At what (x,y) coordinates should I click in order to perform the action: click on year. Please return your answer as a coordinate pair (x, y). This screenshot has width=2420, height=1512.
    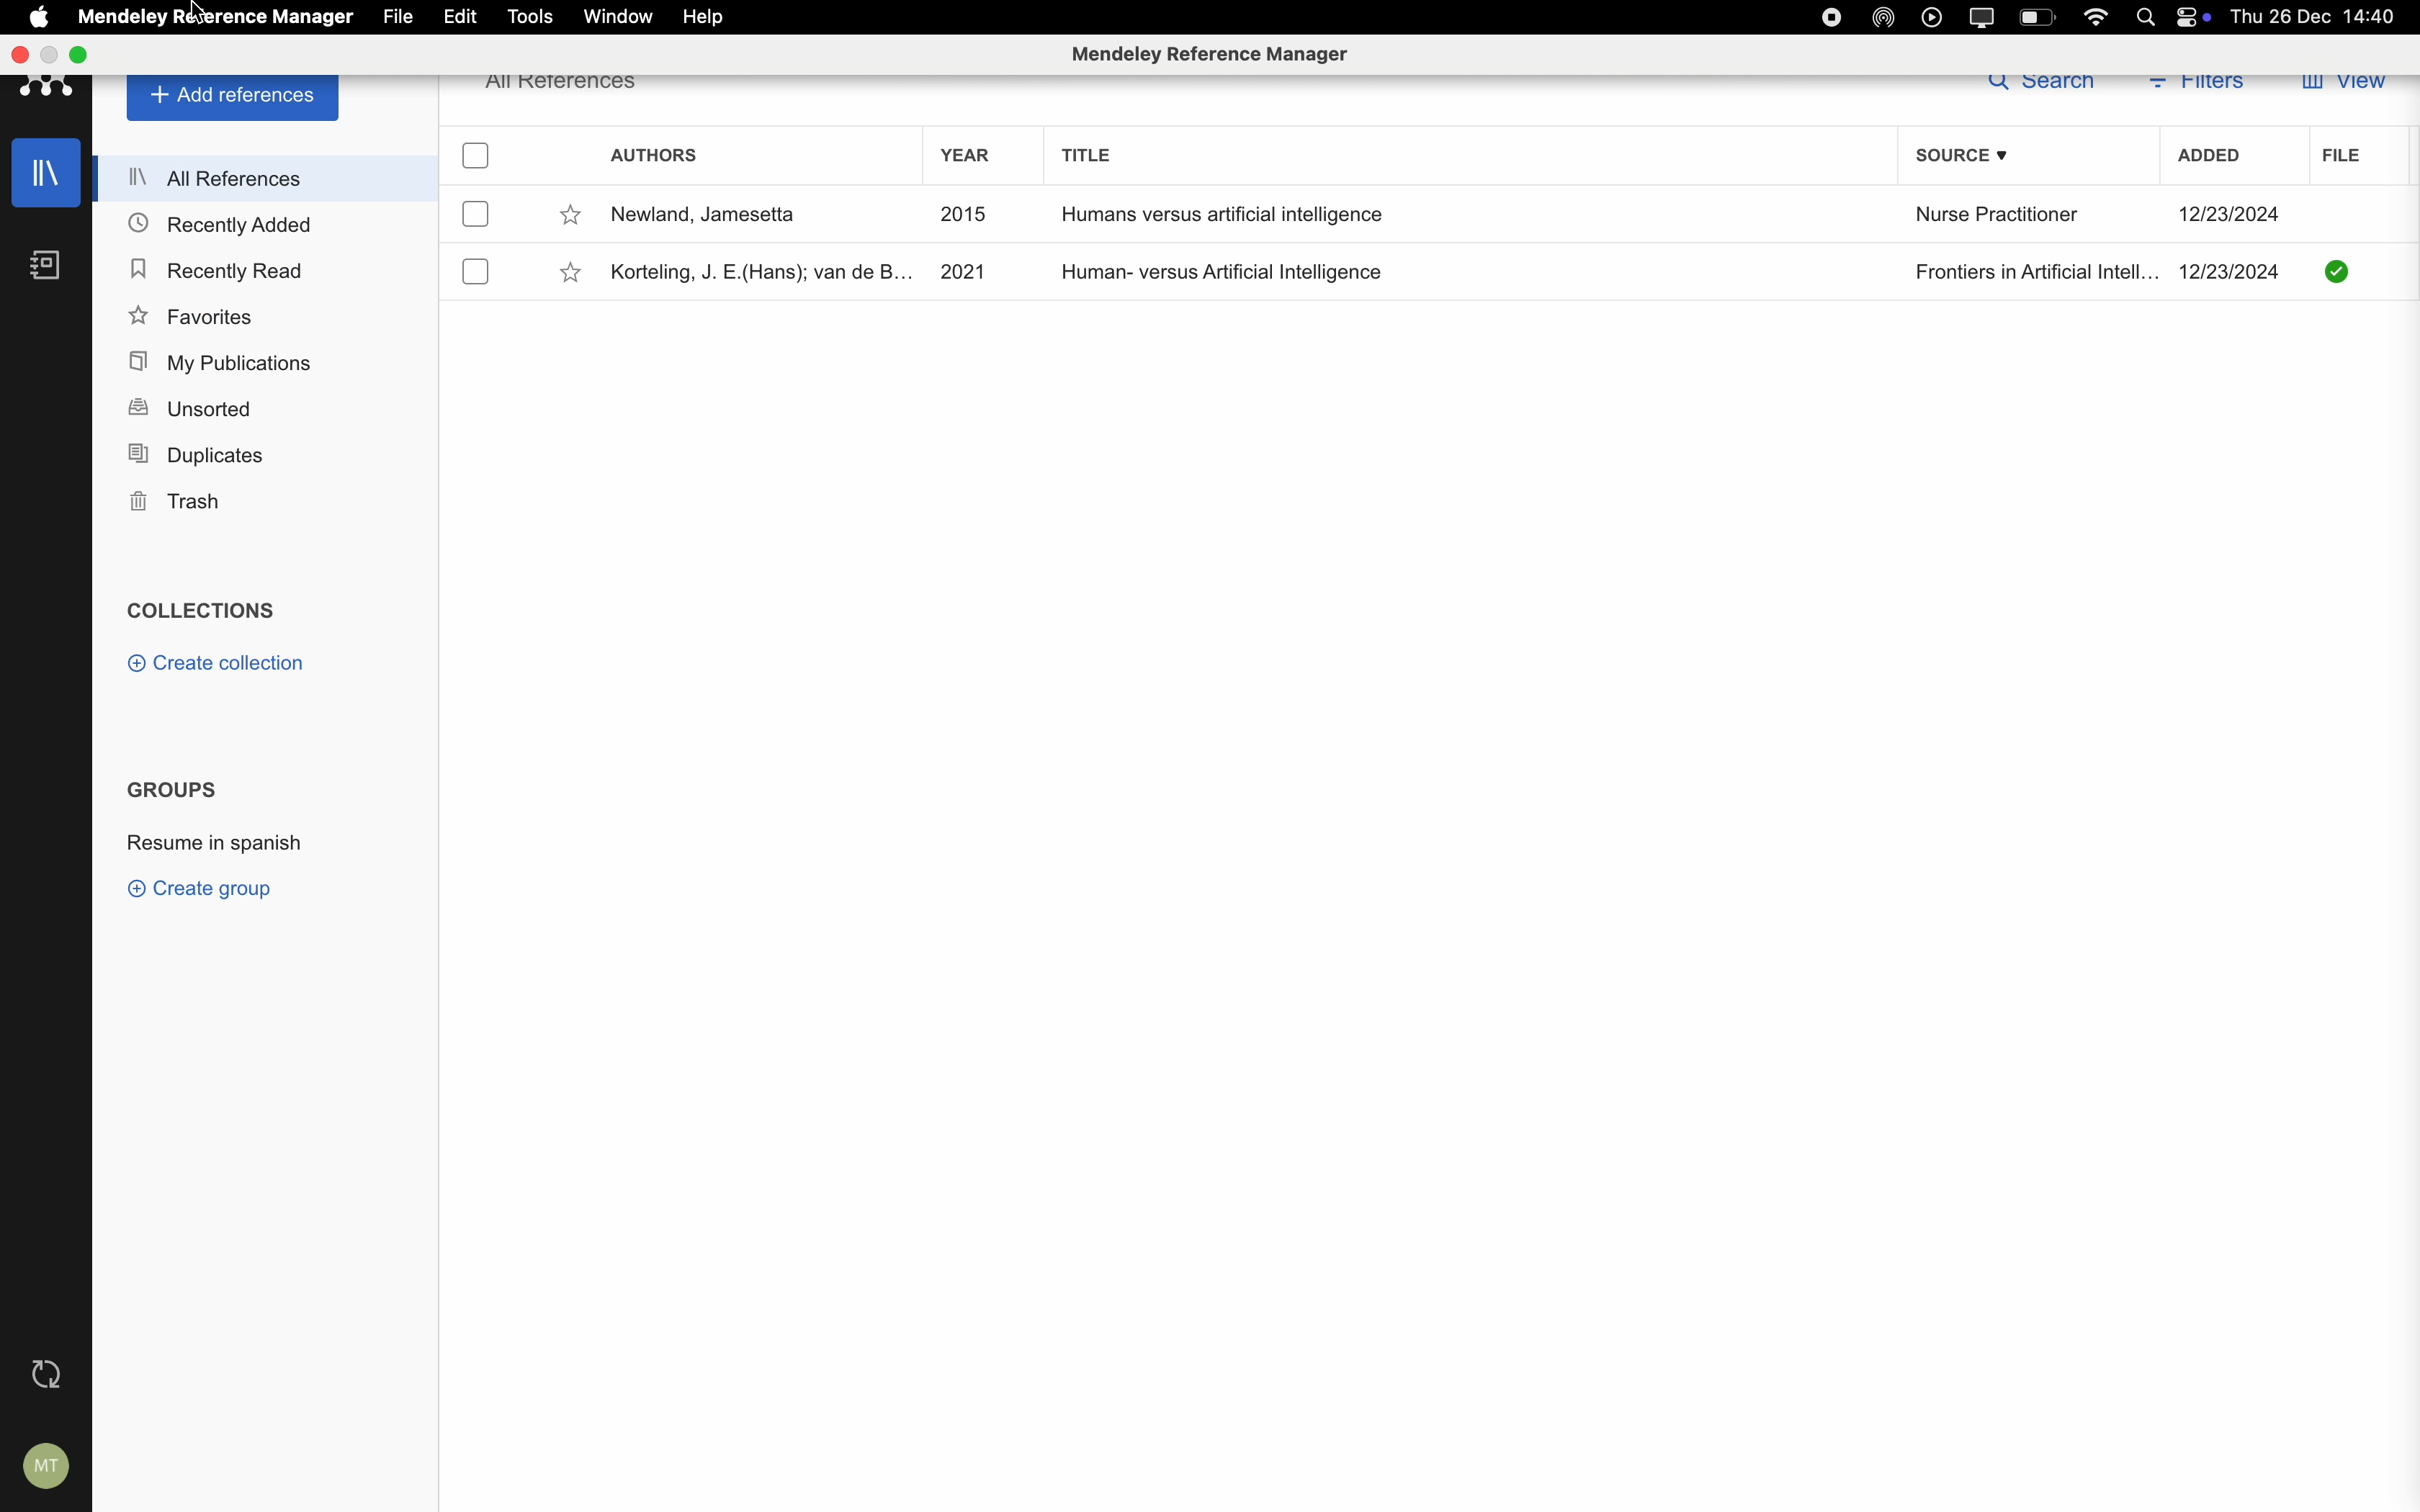
    Looking at the image, I should click on (967, 153).